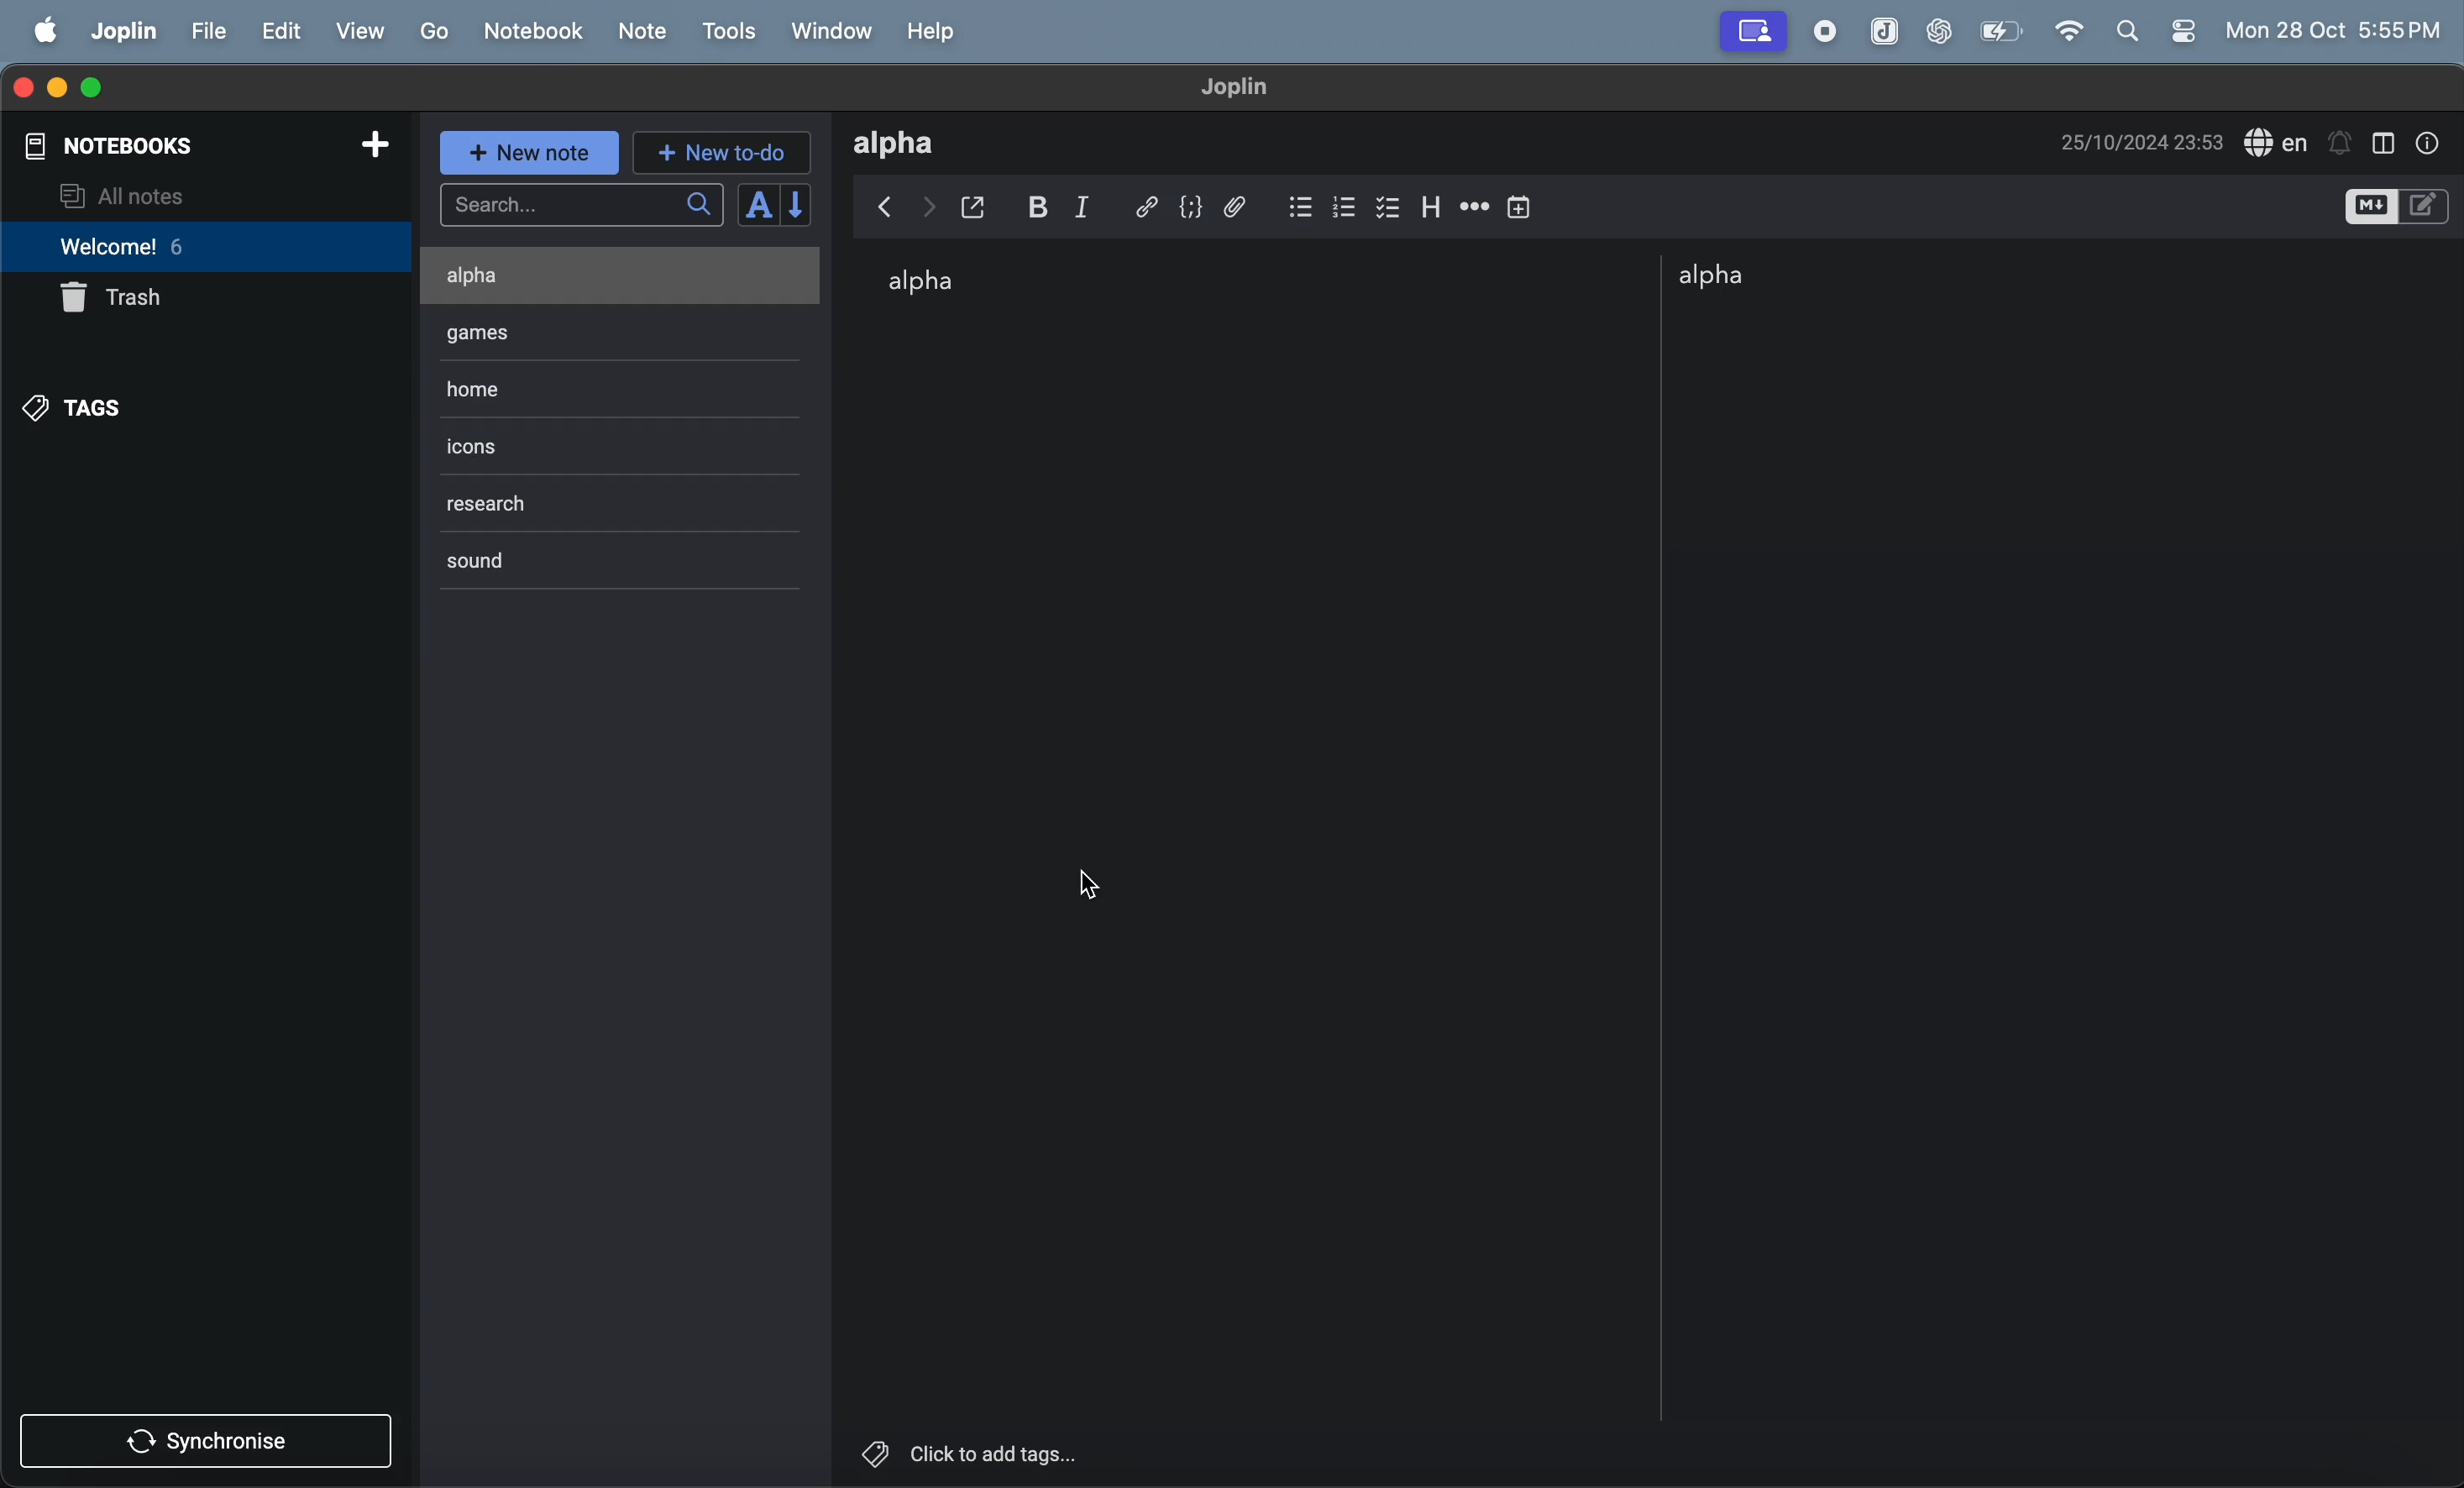  Describe the element at coordinates (1045, 206) in the screenshot. I see `` at that location.